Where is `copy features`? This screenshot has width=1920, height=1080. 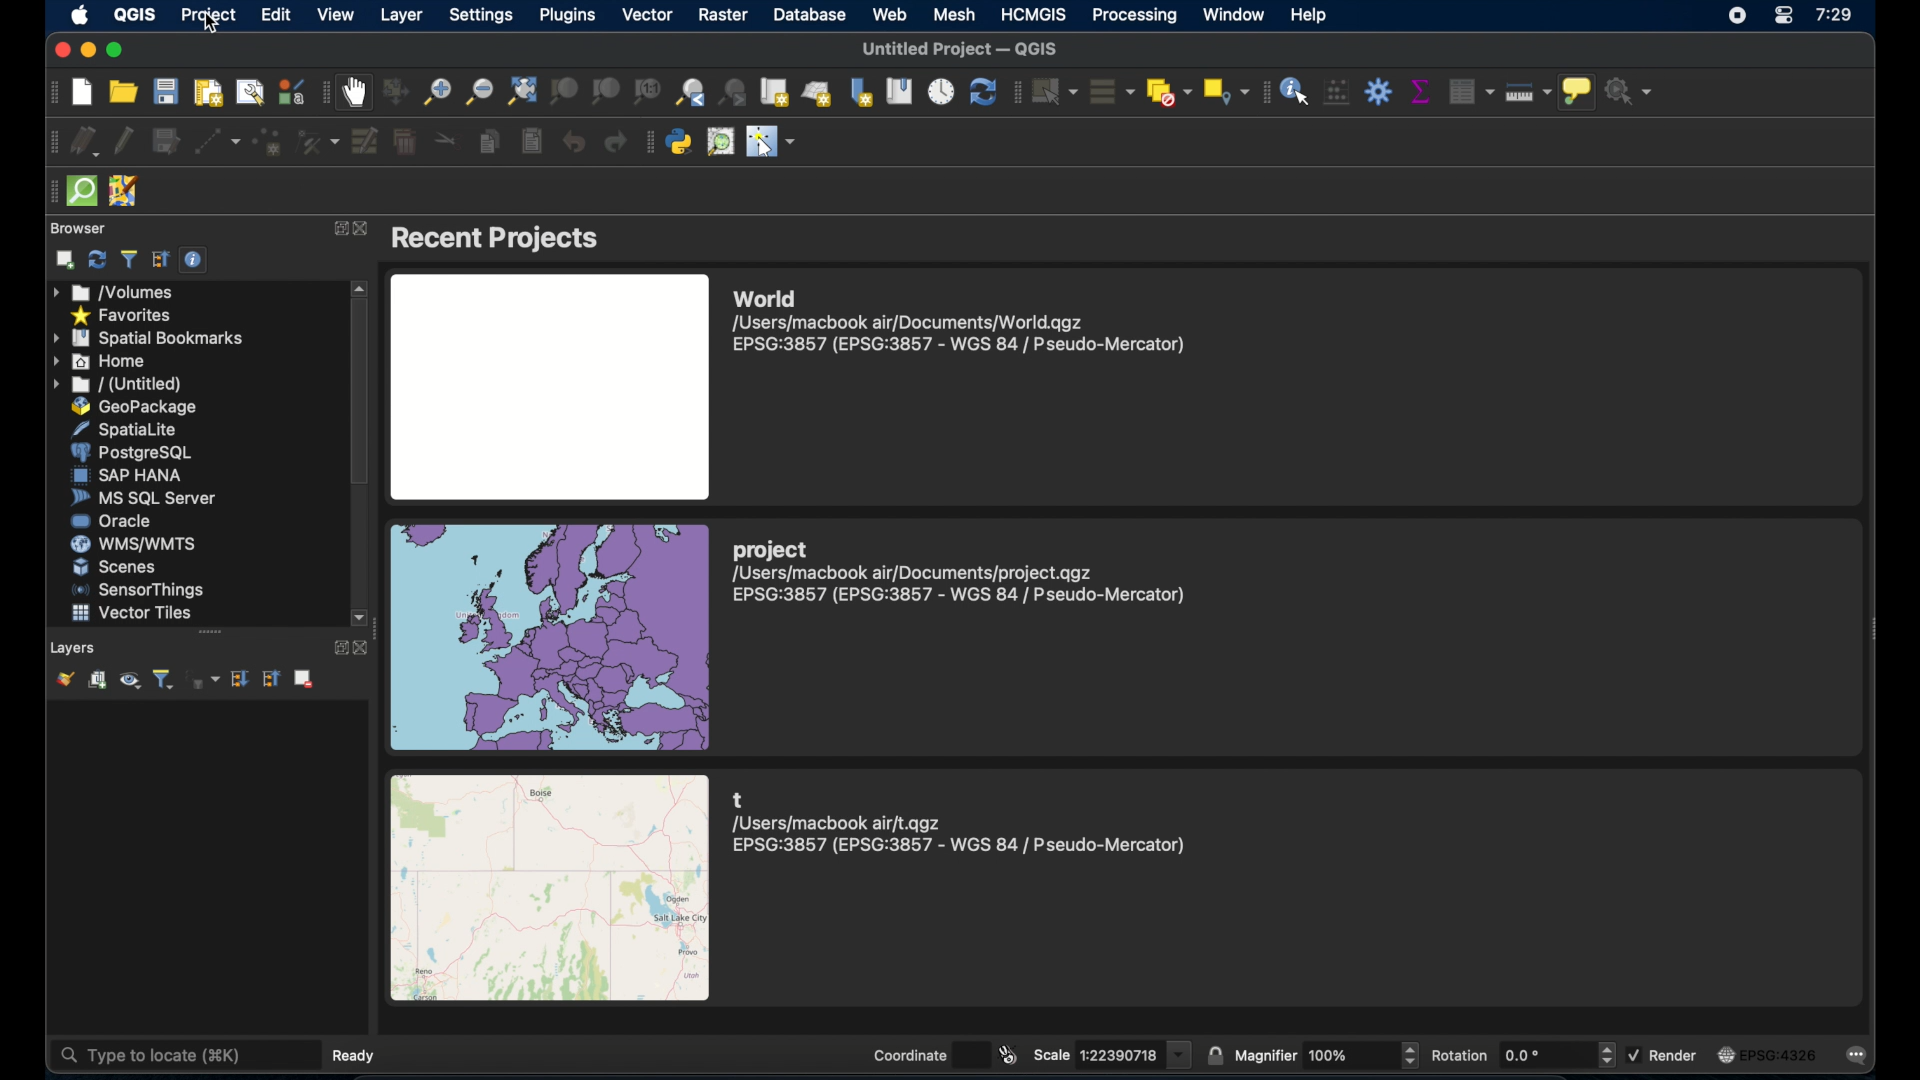
copy features is located at coordinates (488, 143).